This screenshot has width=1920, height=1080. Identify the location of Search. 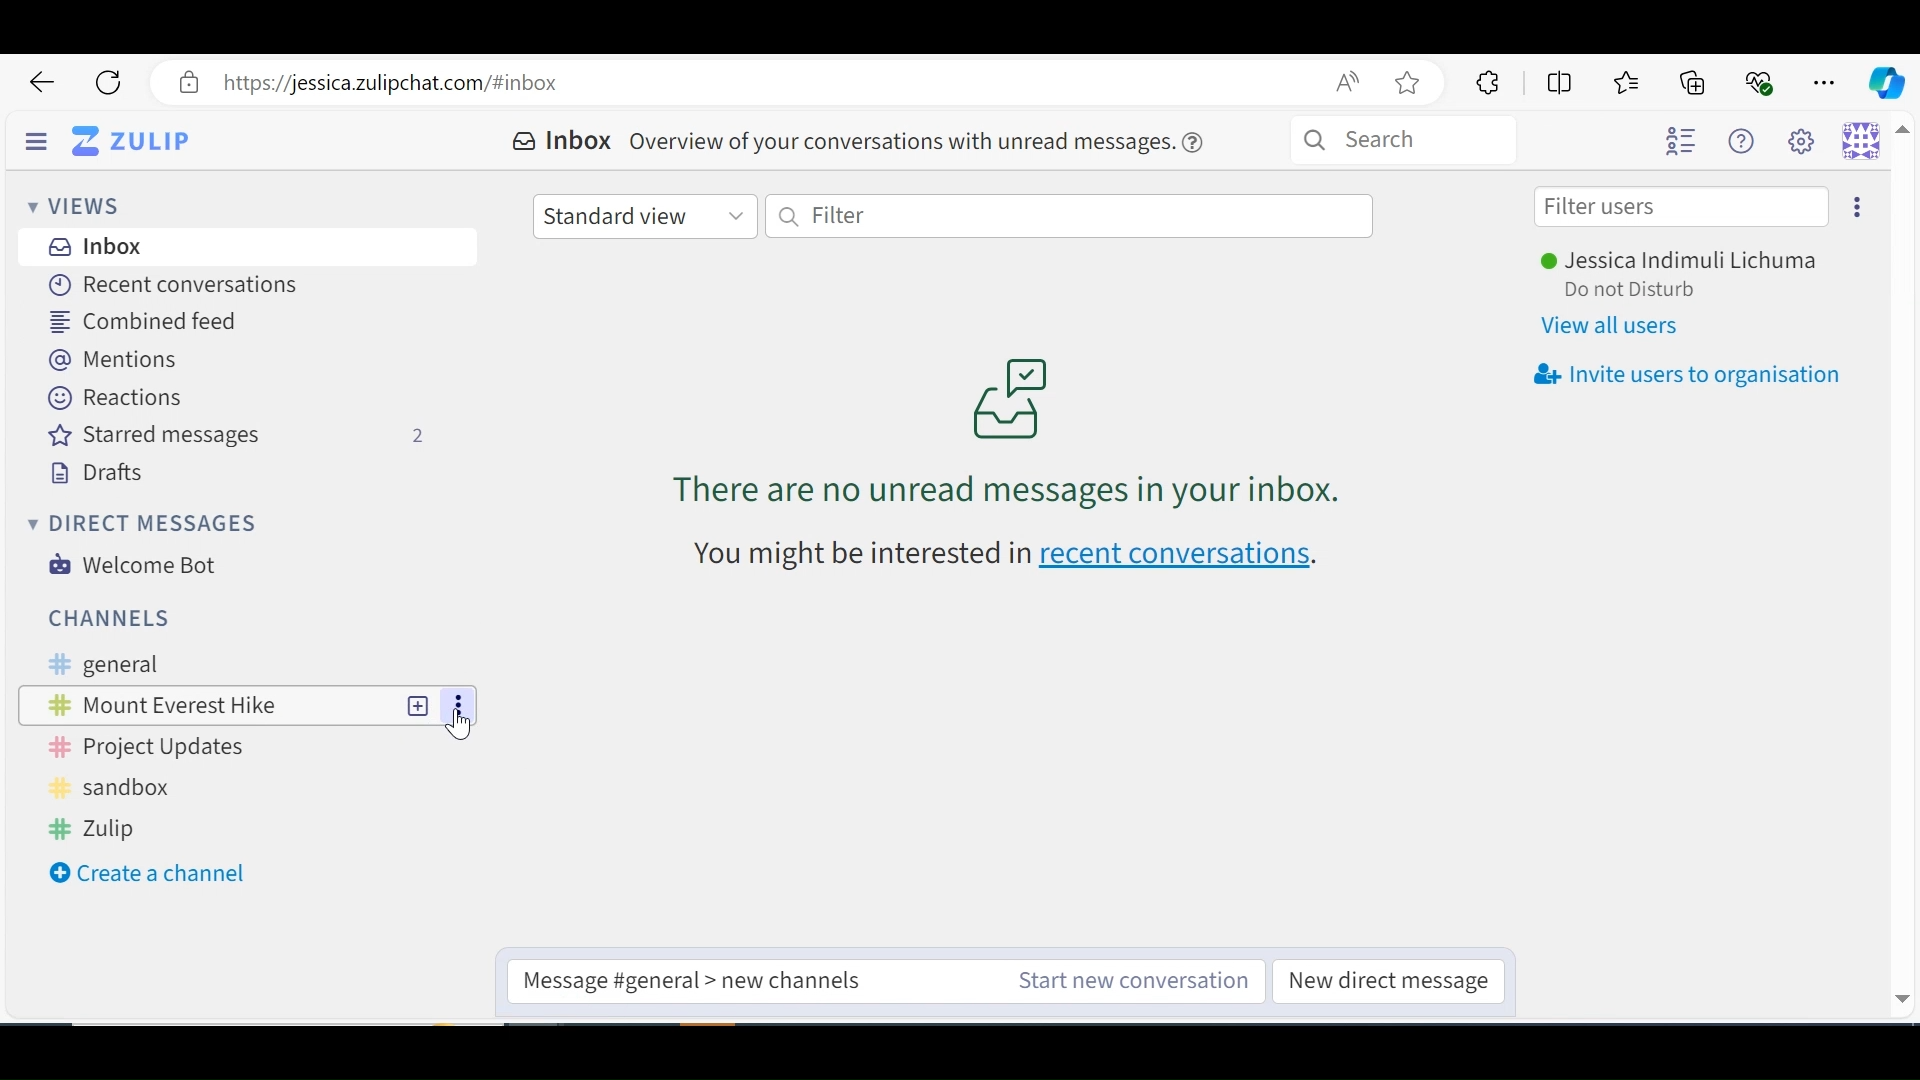
(1438, 142).